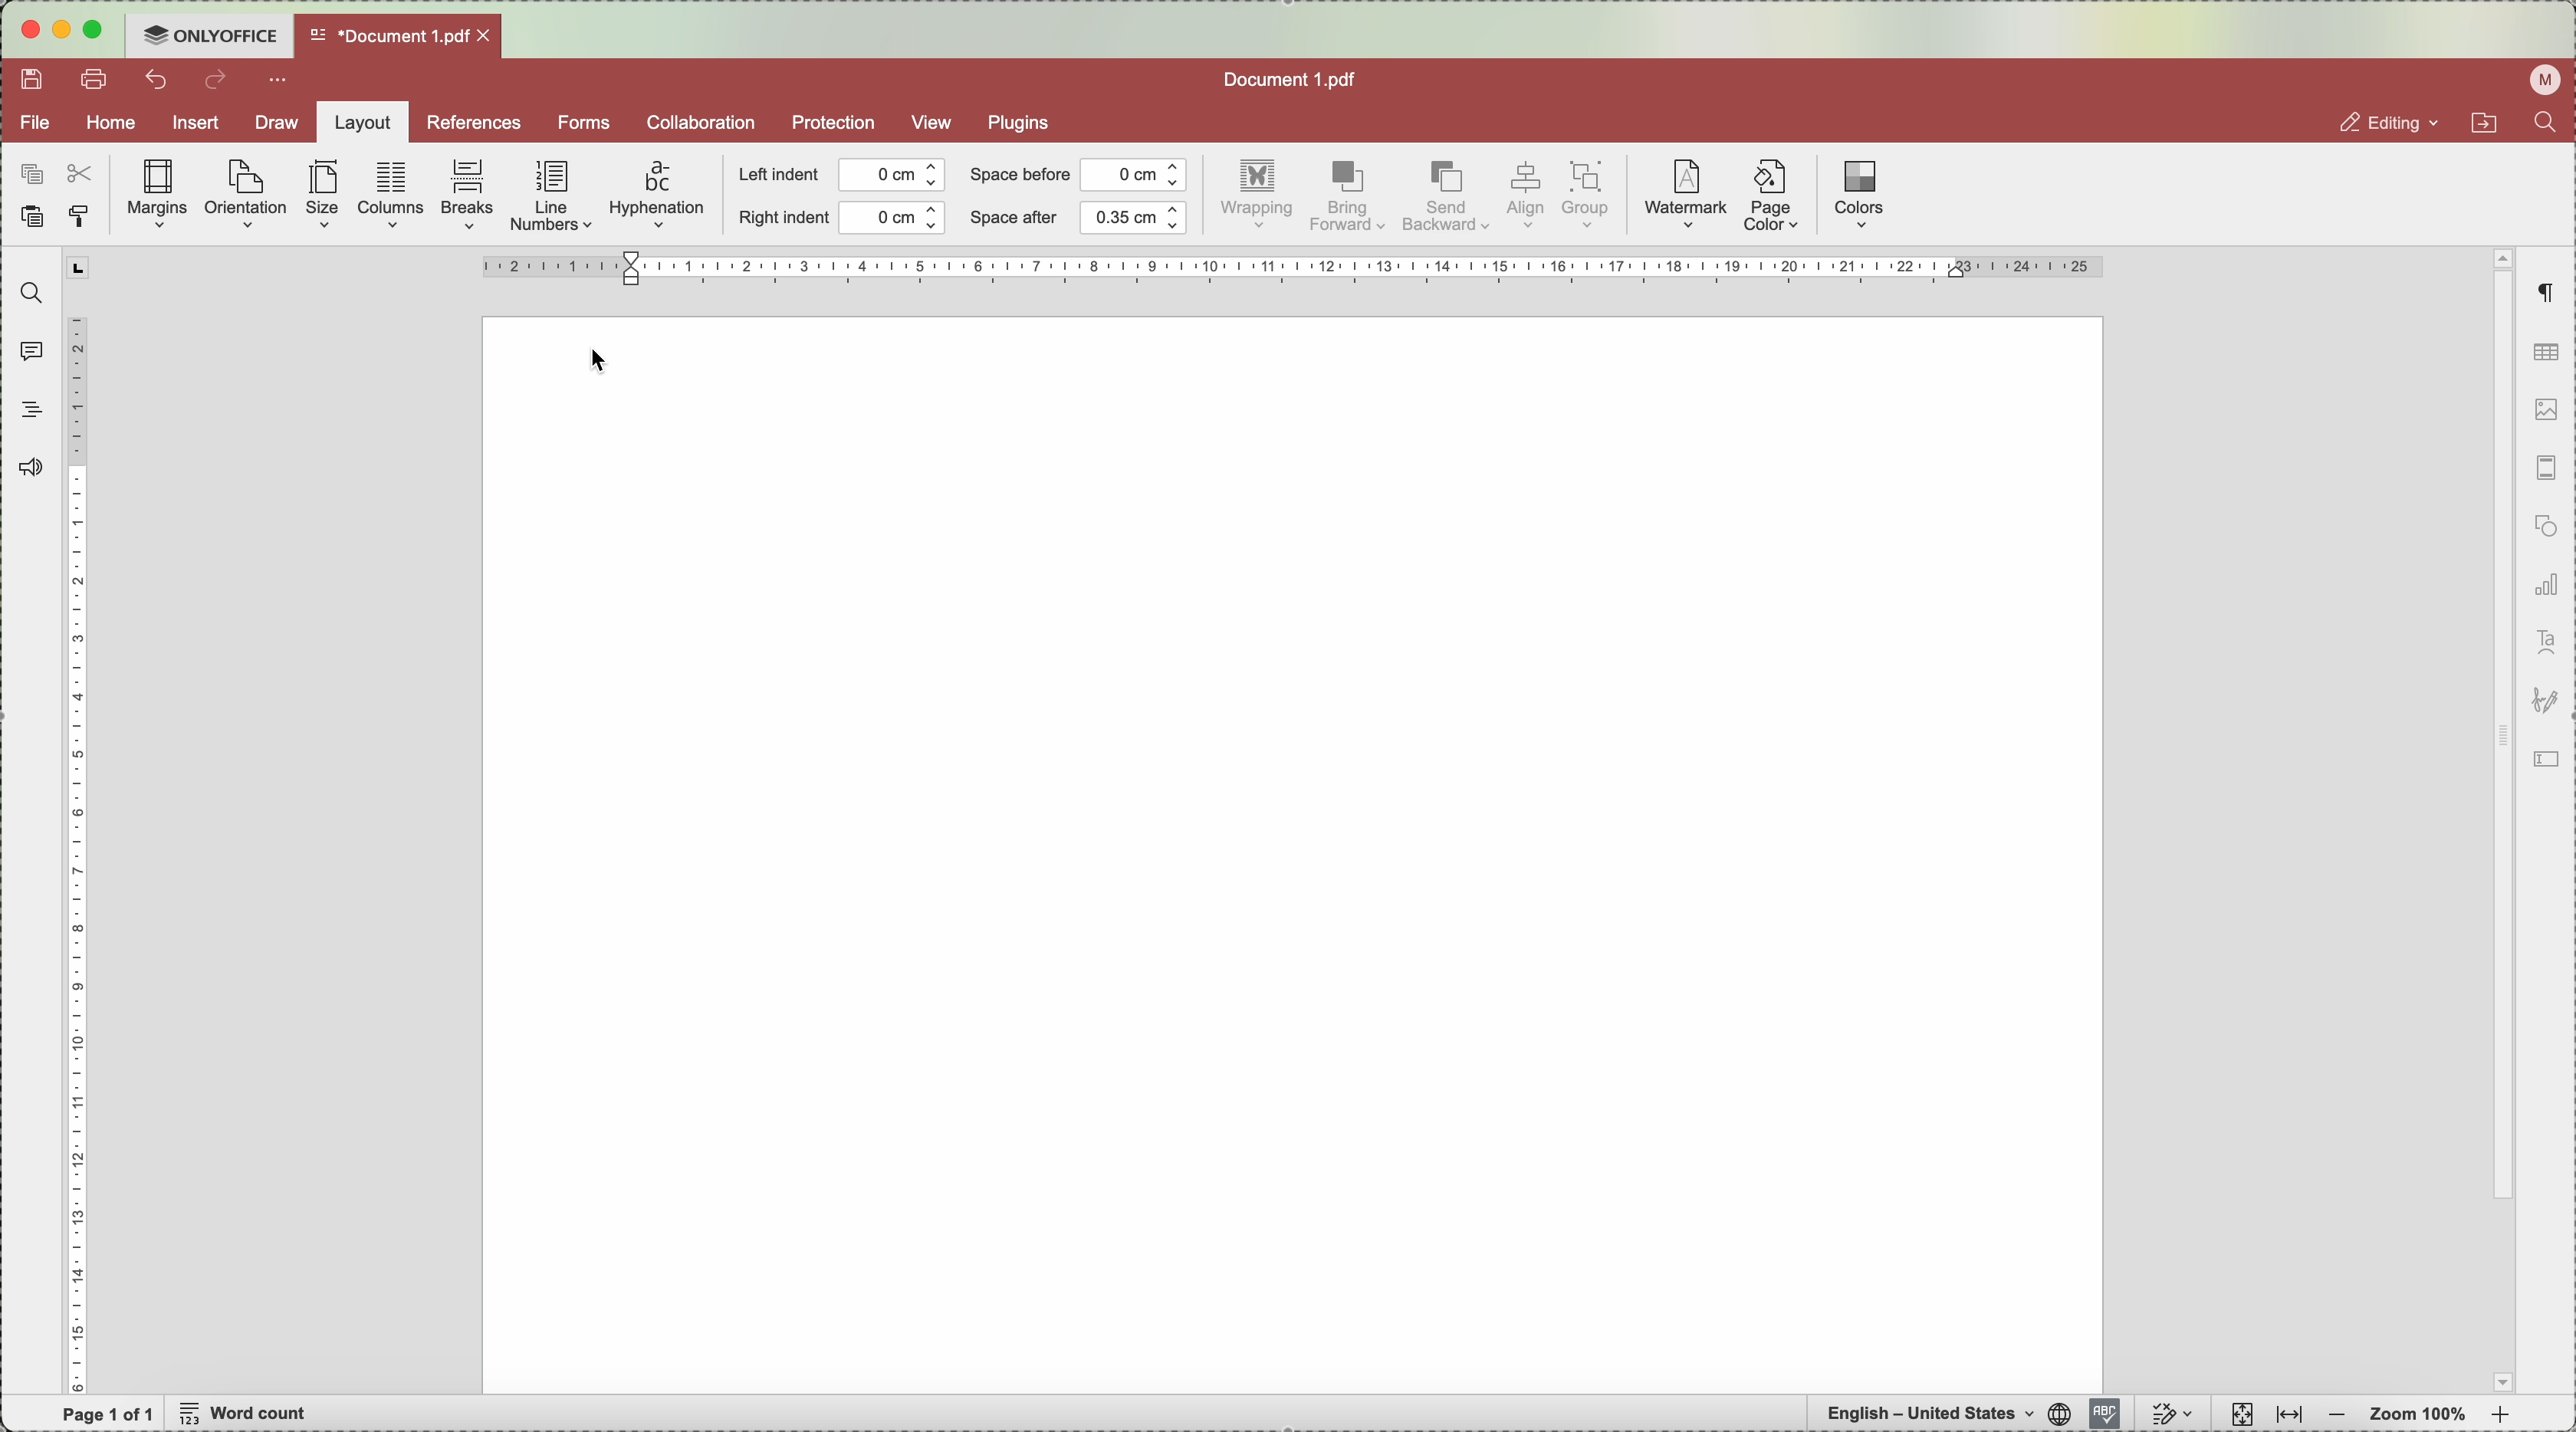 This screenshot has width=2576, height=1432. I want to click on colors, so click(1859, 194).